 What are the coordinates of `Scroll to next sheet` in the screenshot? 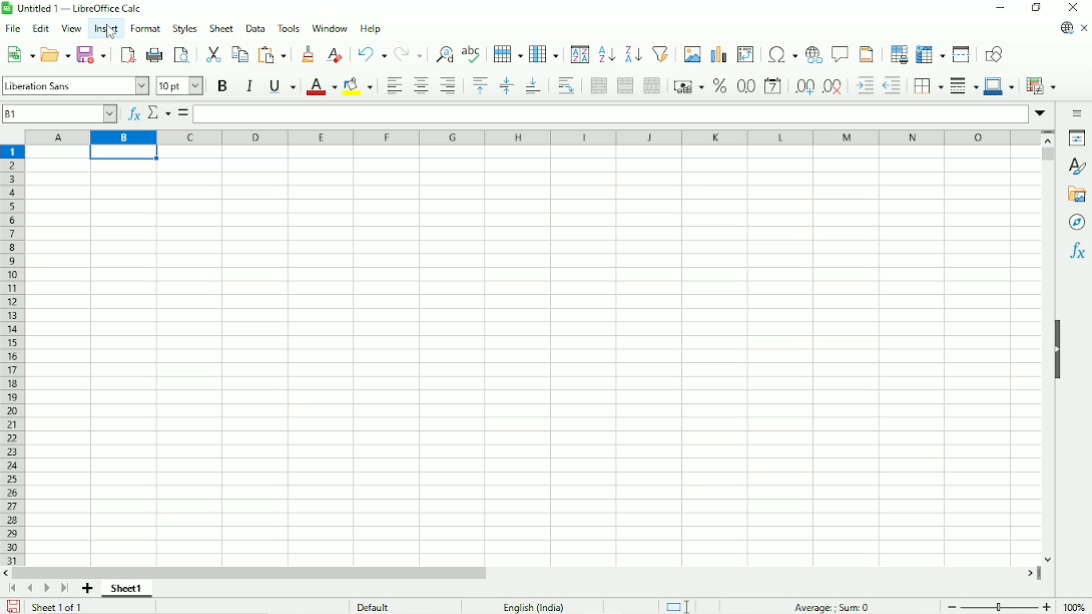 It's located at (46, 589).